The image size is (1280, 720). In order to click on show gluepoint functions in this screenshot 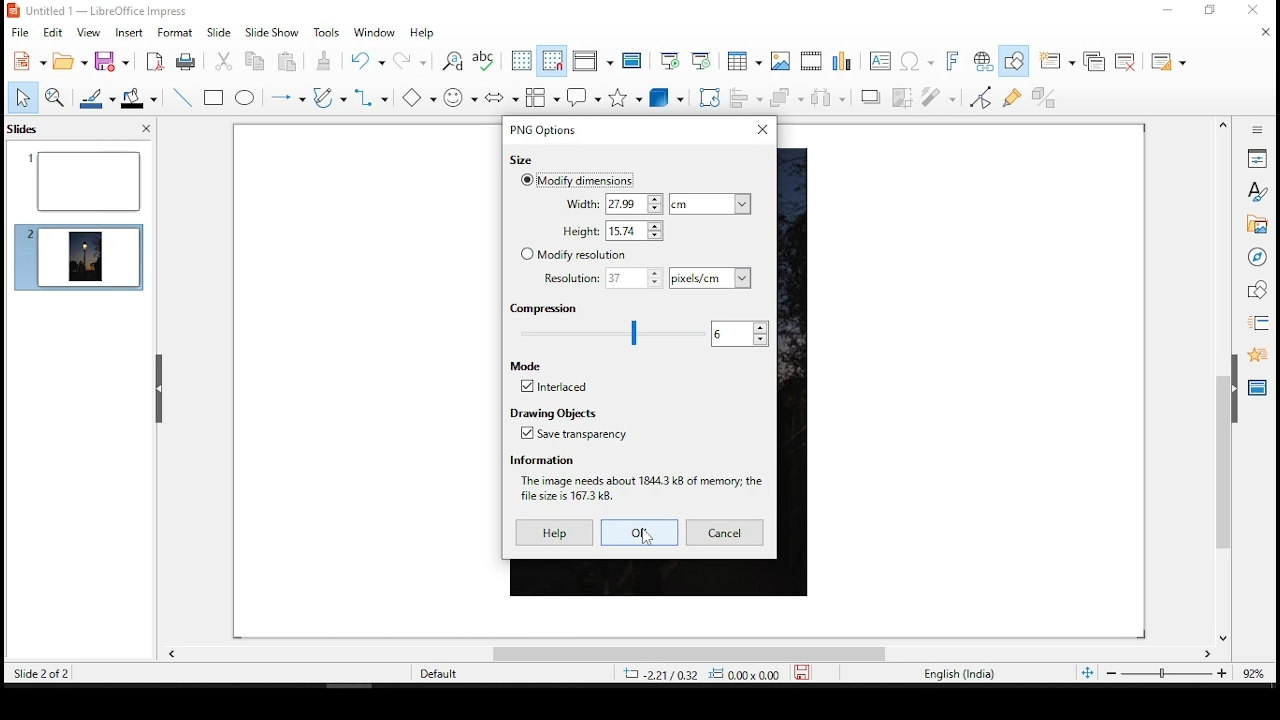, I will do `click(1014, 98)`.